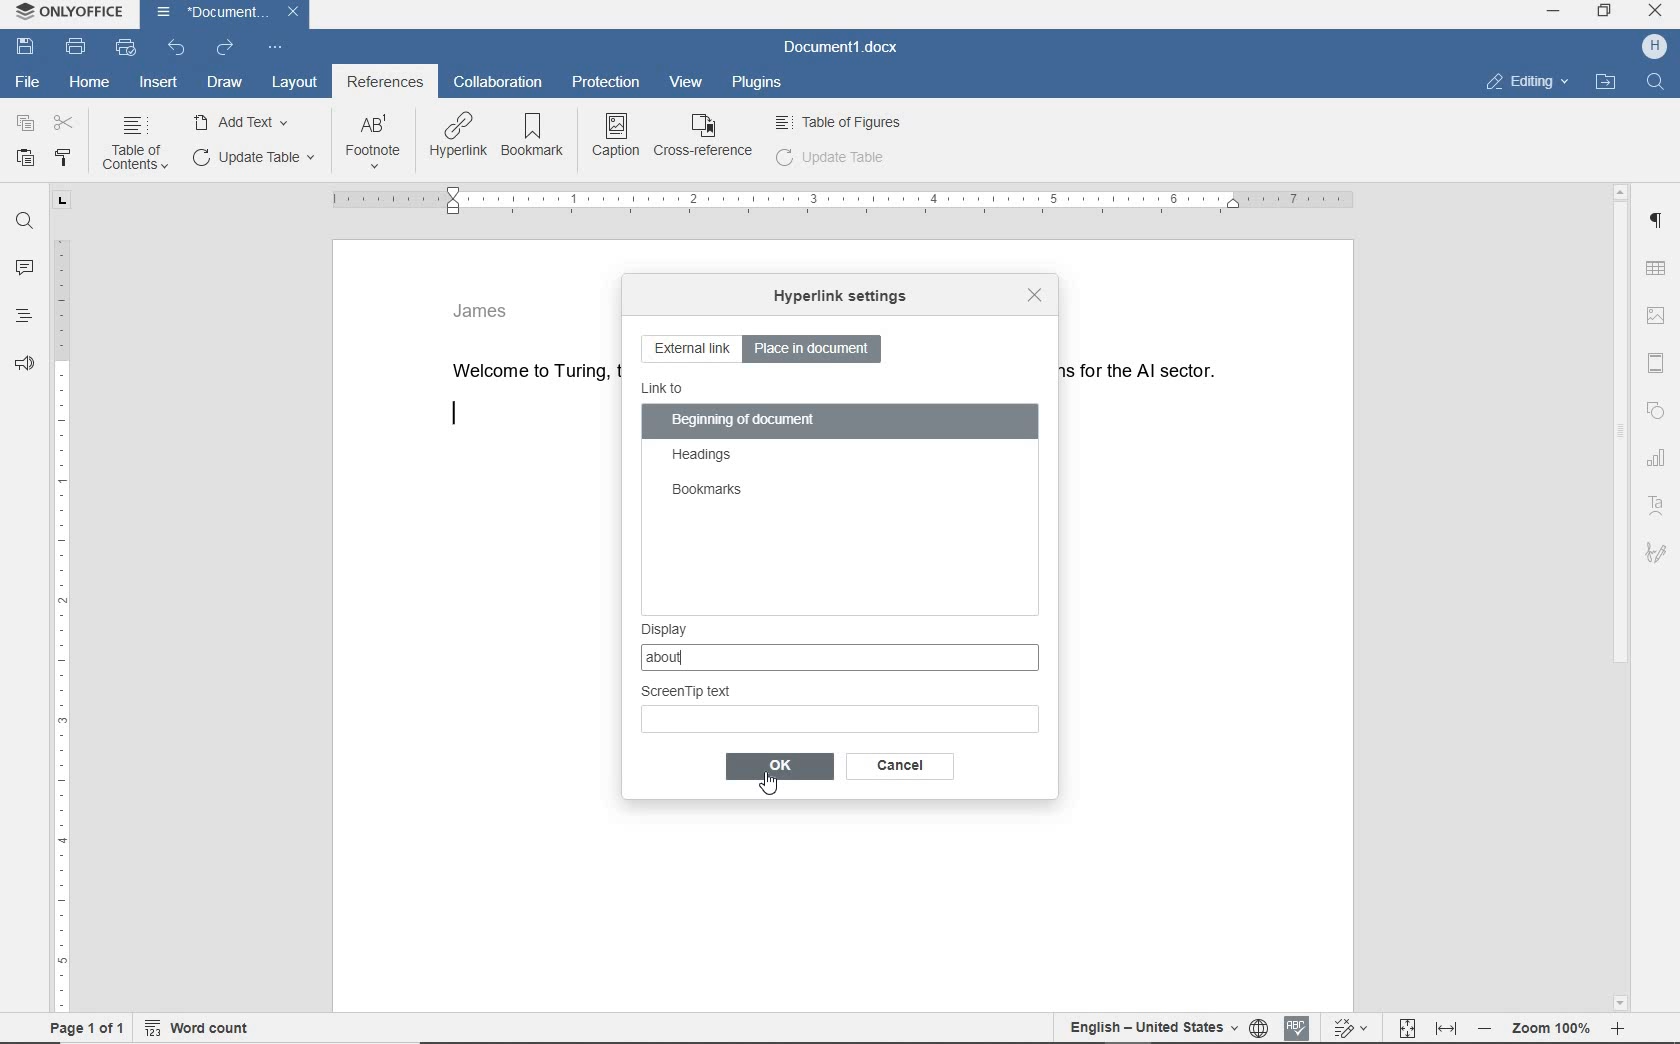 This screenshot has height=1044, width=1680. What do you see at coordinates (81, 1030) in the screenshot?
I see `Page 1 of 1` at bounding box center [81, 1030].